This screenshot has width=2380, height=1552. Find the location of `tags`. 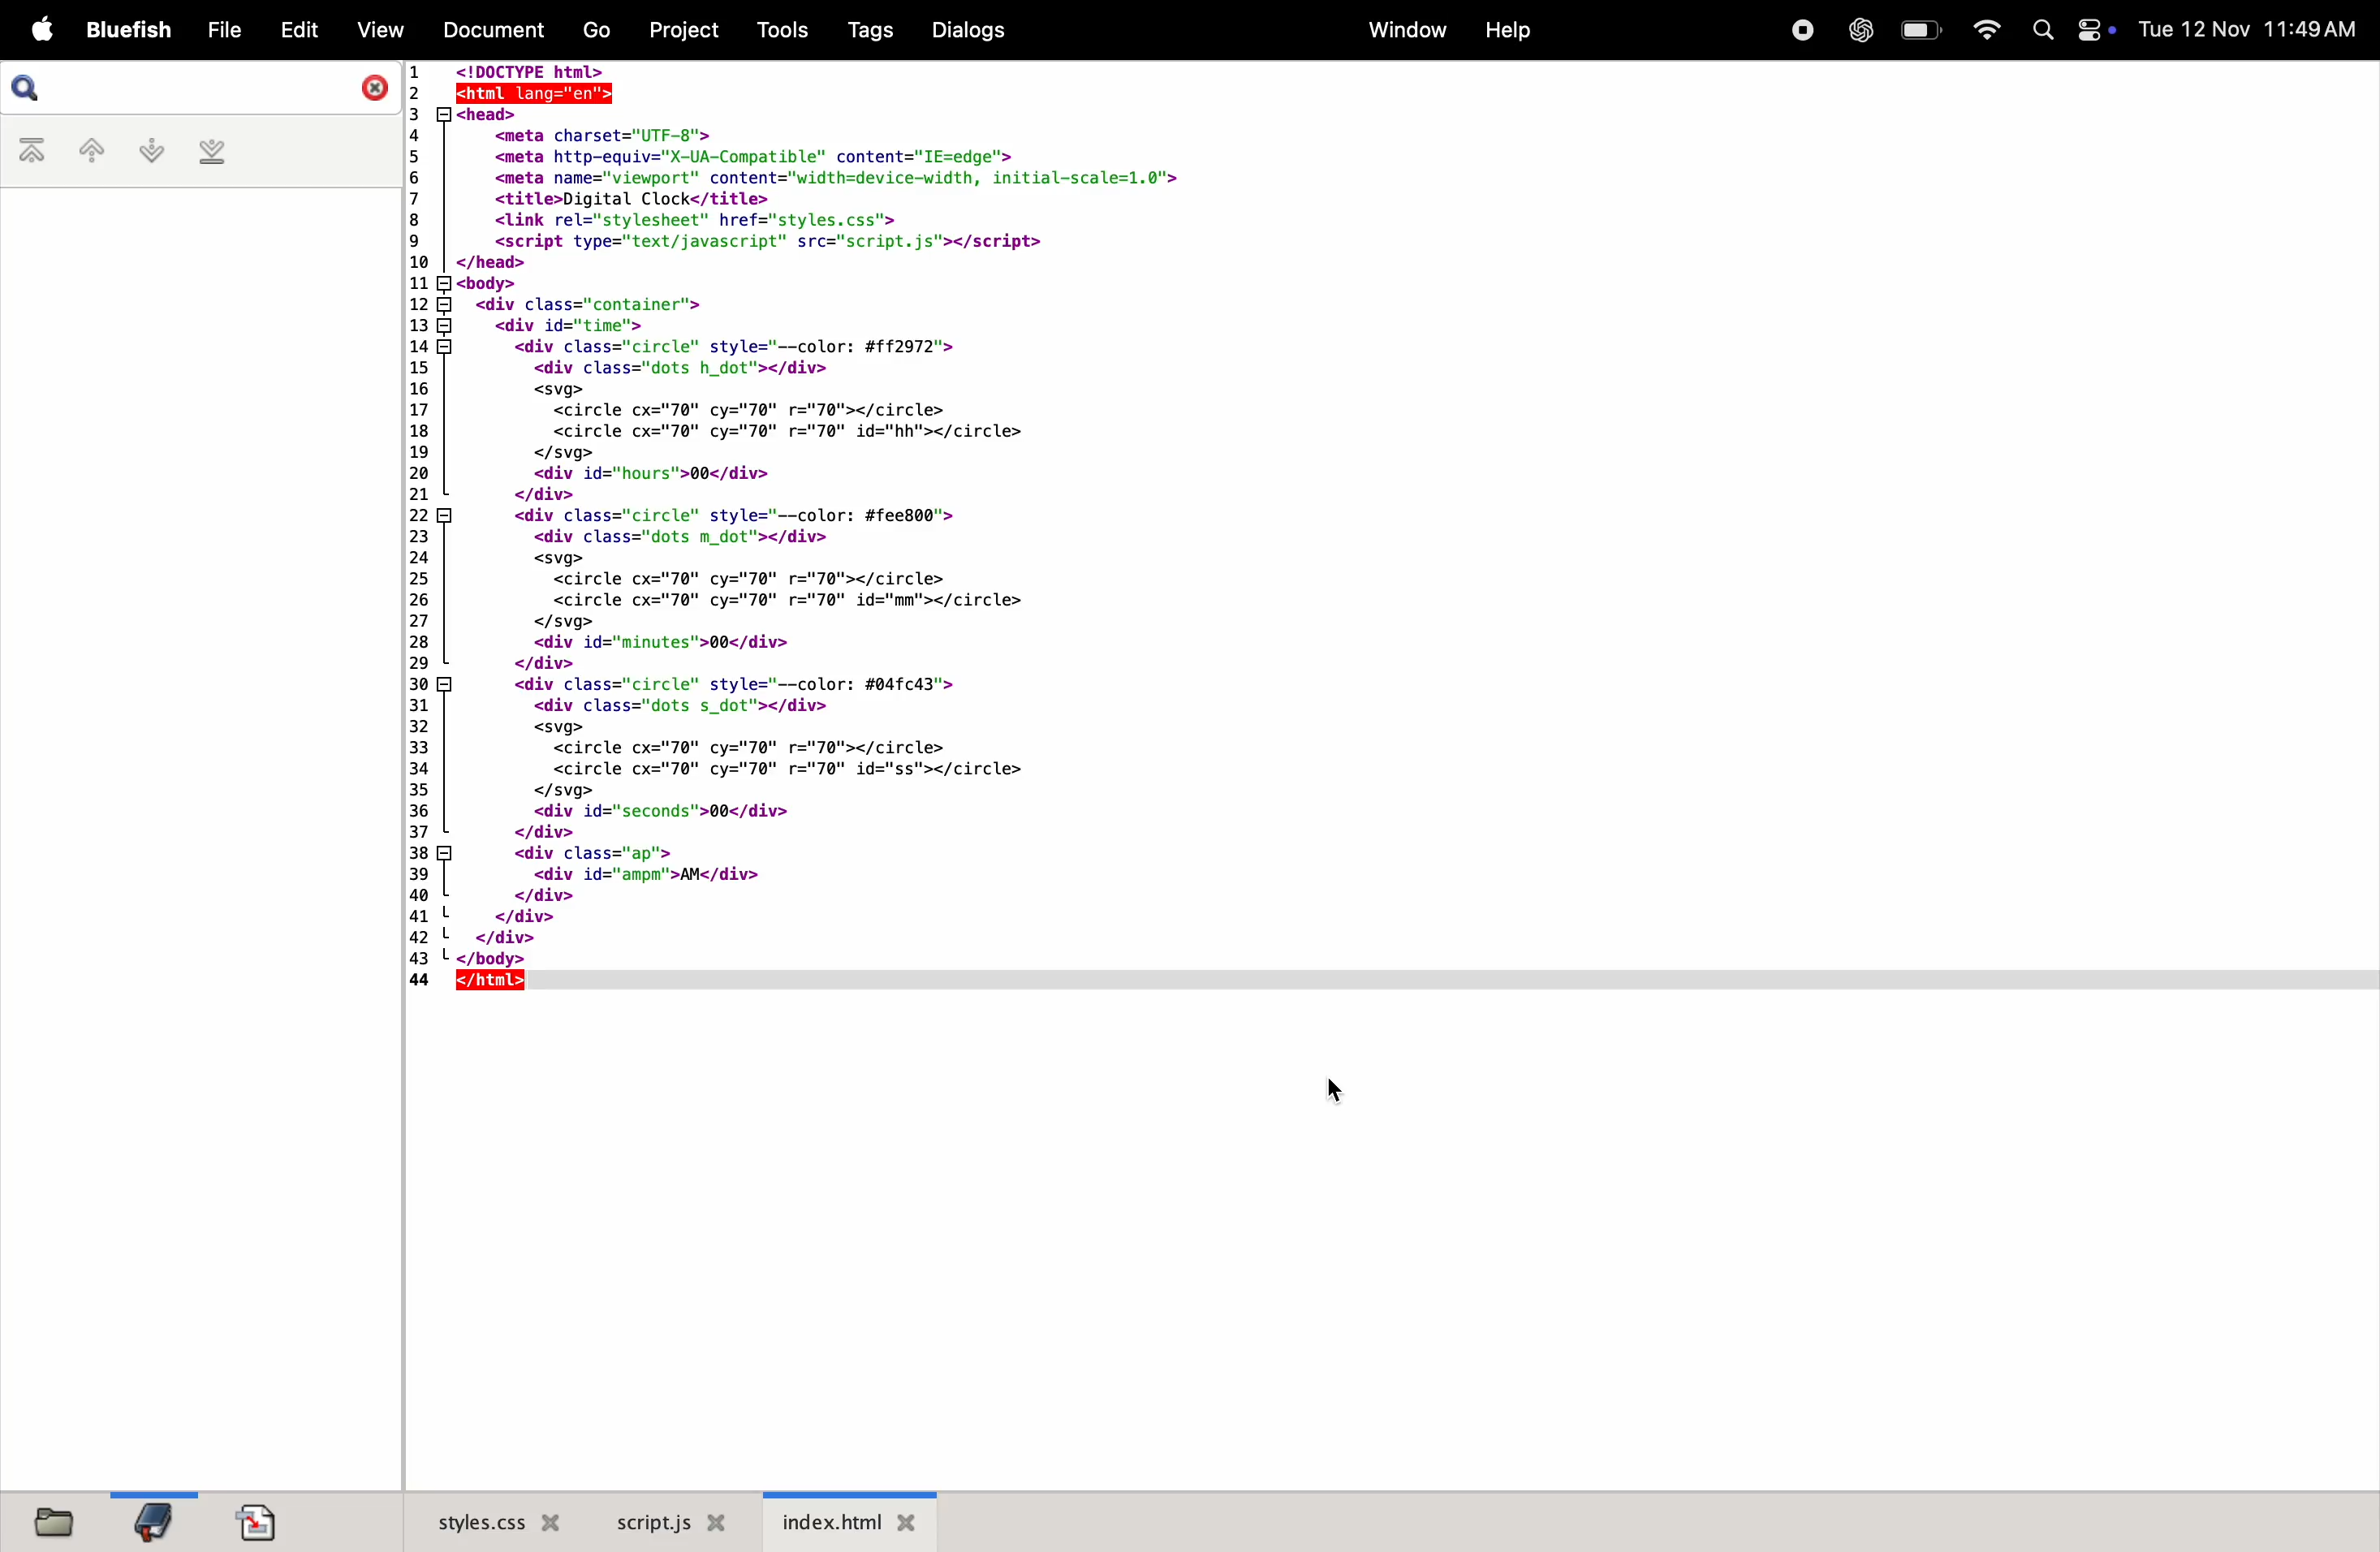

tags is located at coordinates (875, 29).